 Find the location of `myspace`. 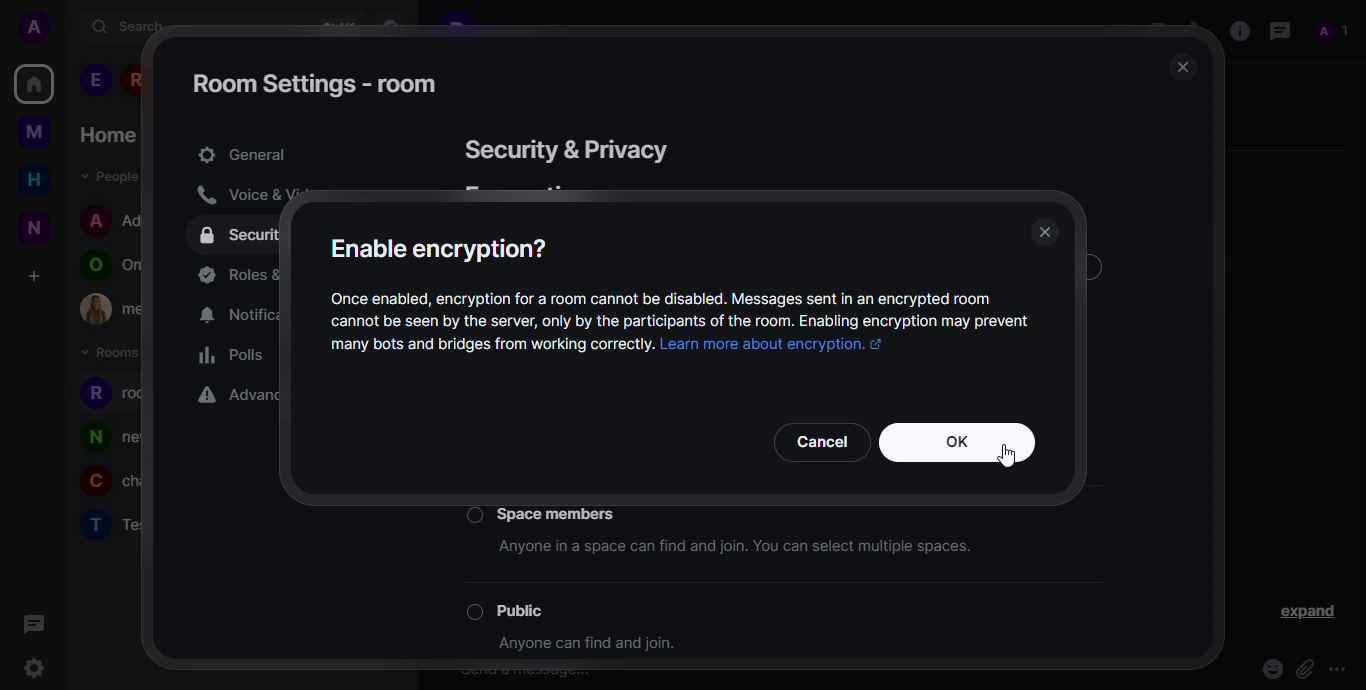

myspace is located at coordinates (34, 131).